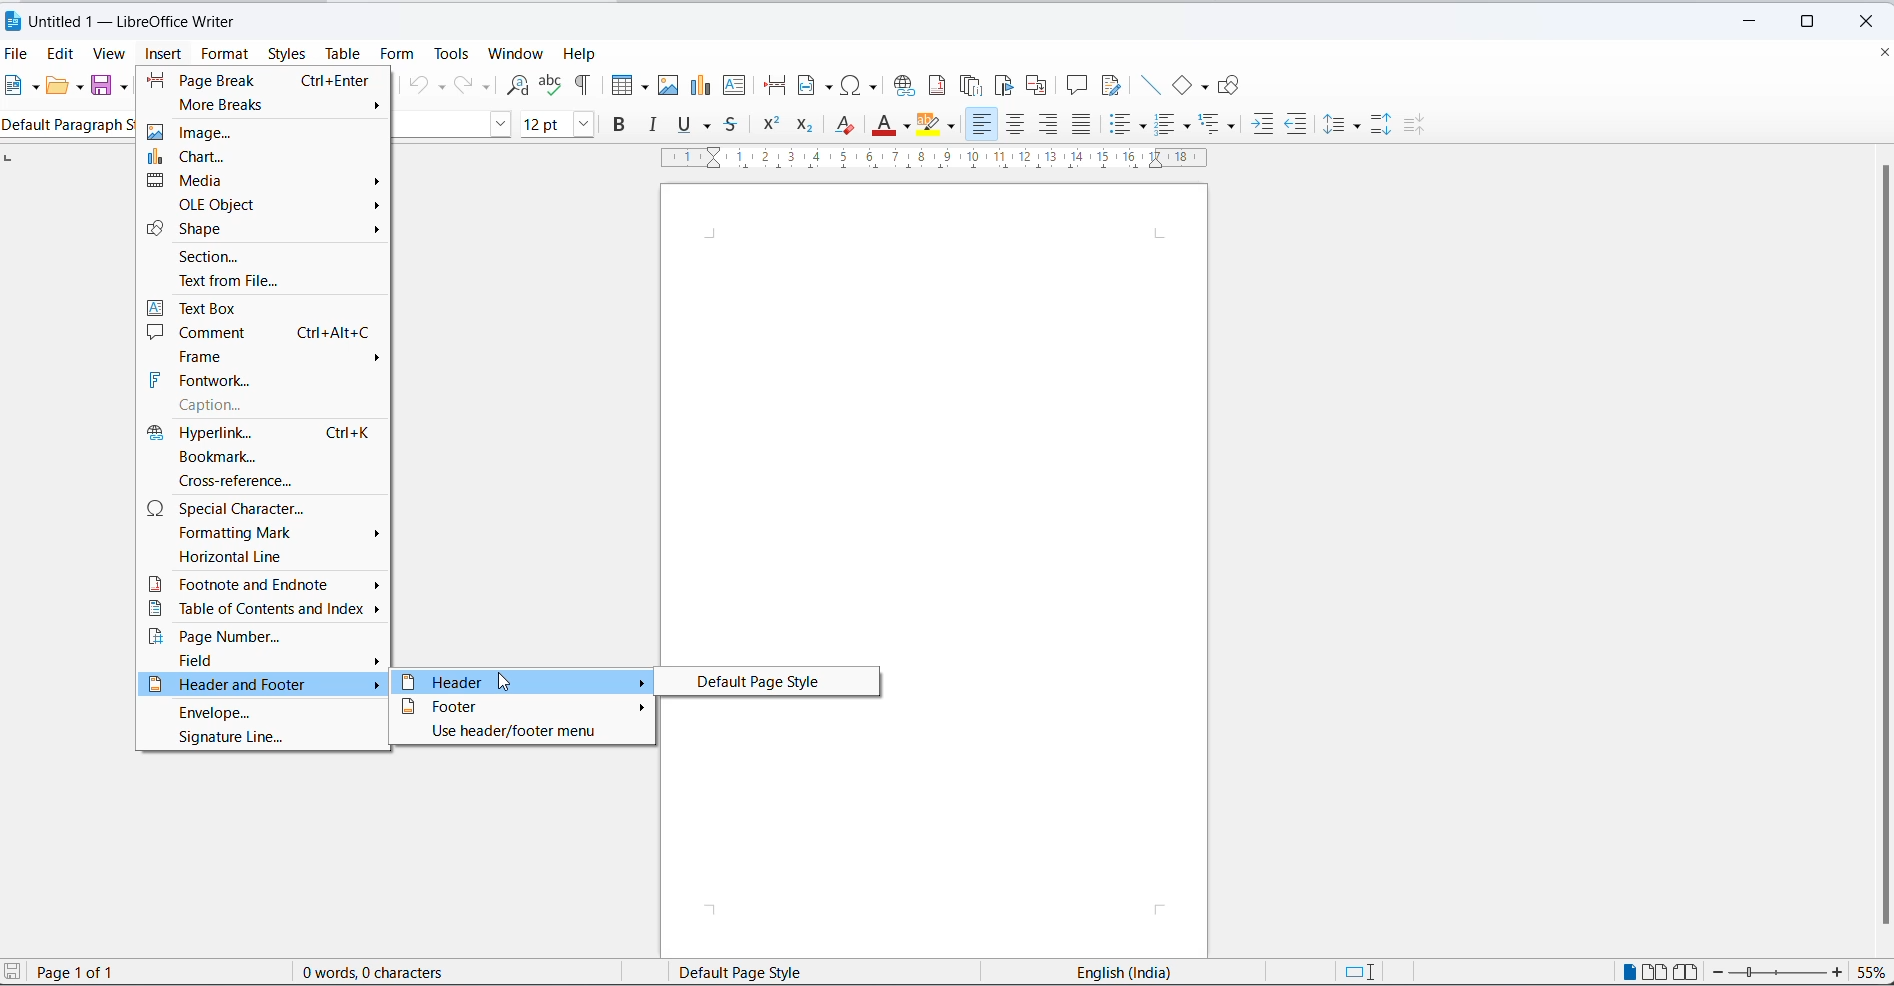  I want to click on toggle unordered list options, so click(1145, 127).